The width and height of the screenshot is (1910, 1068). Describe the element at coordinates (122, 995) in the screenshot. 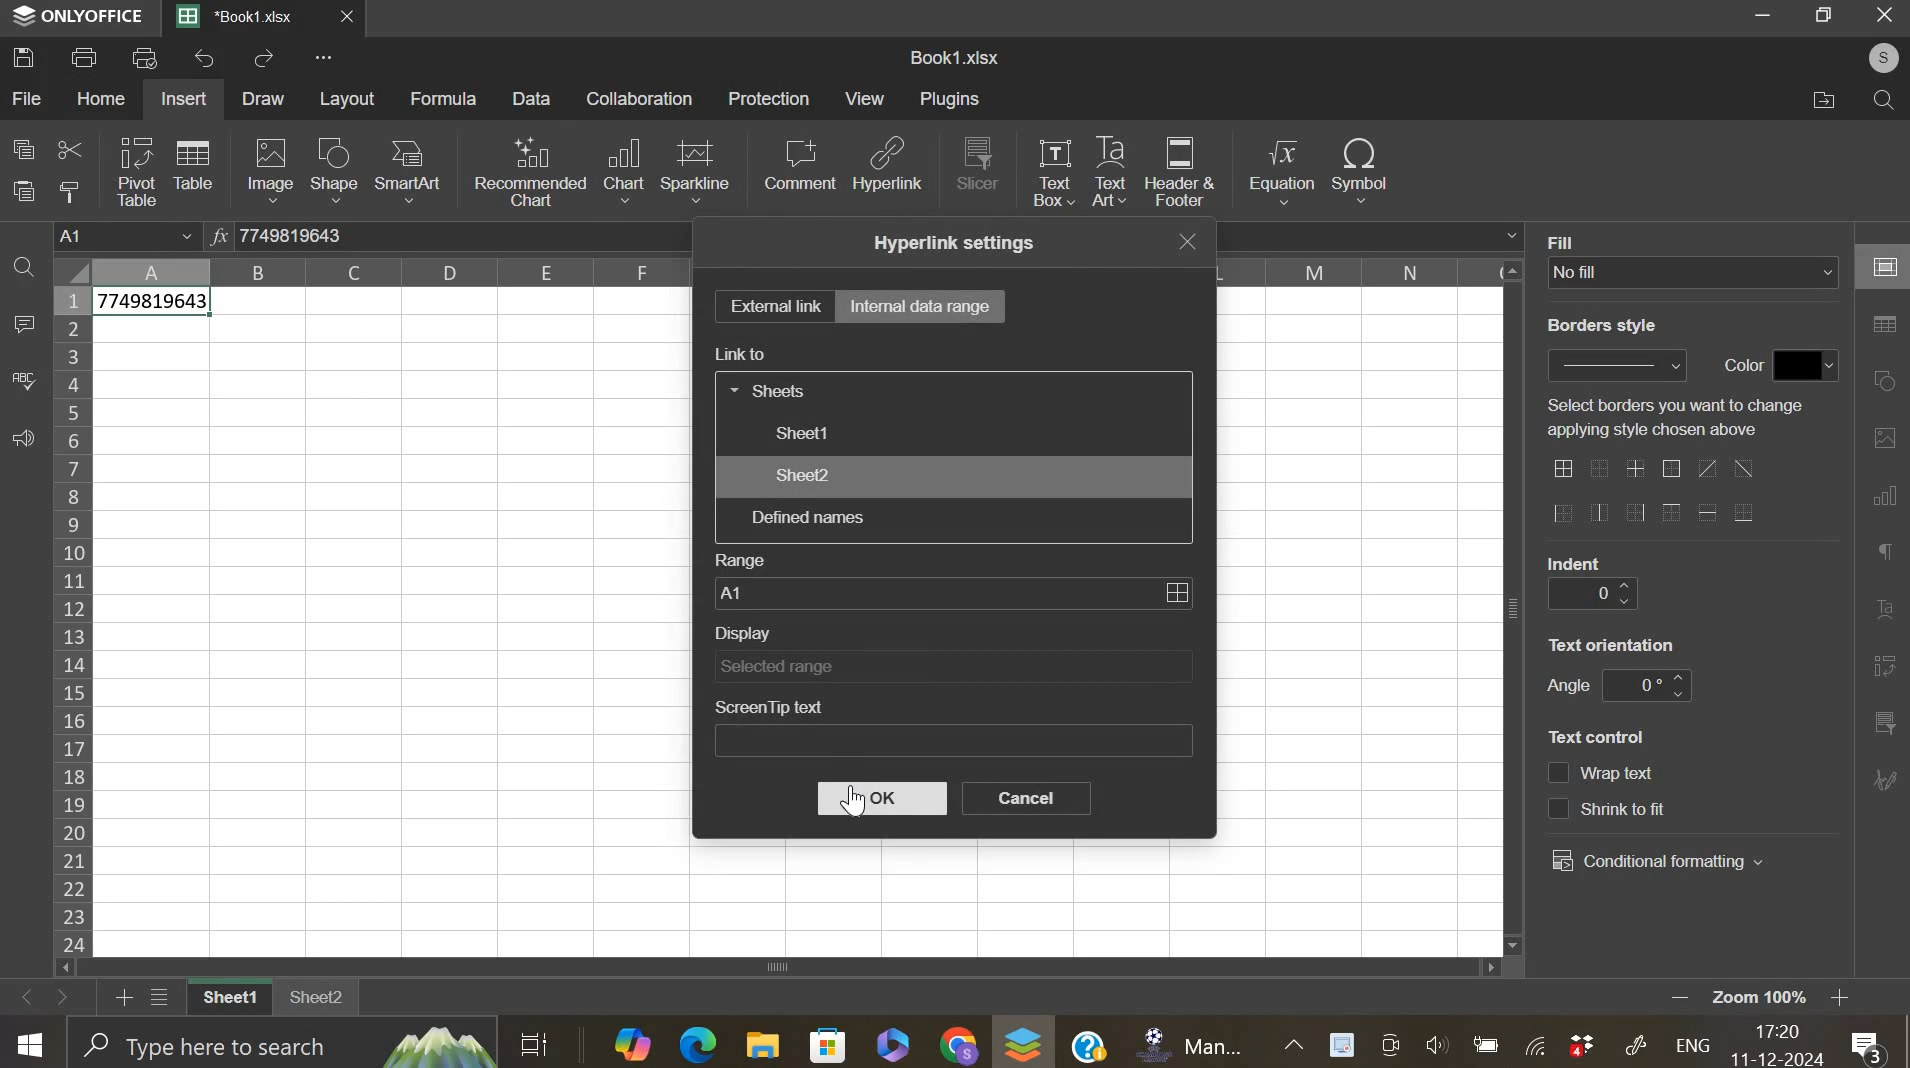

I see `add new sheet` at that location.